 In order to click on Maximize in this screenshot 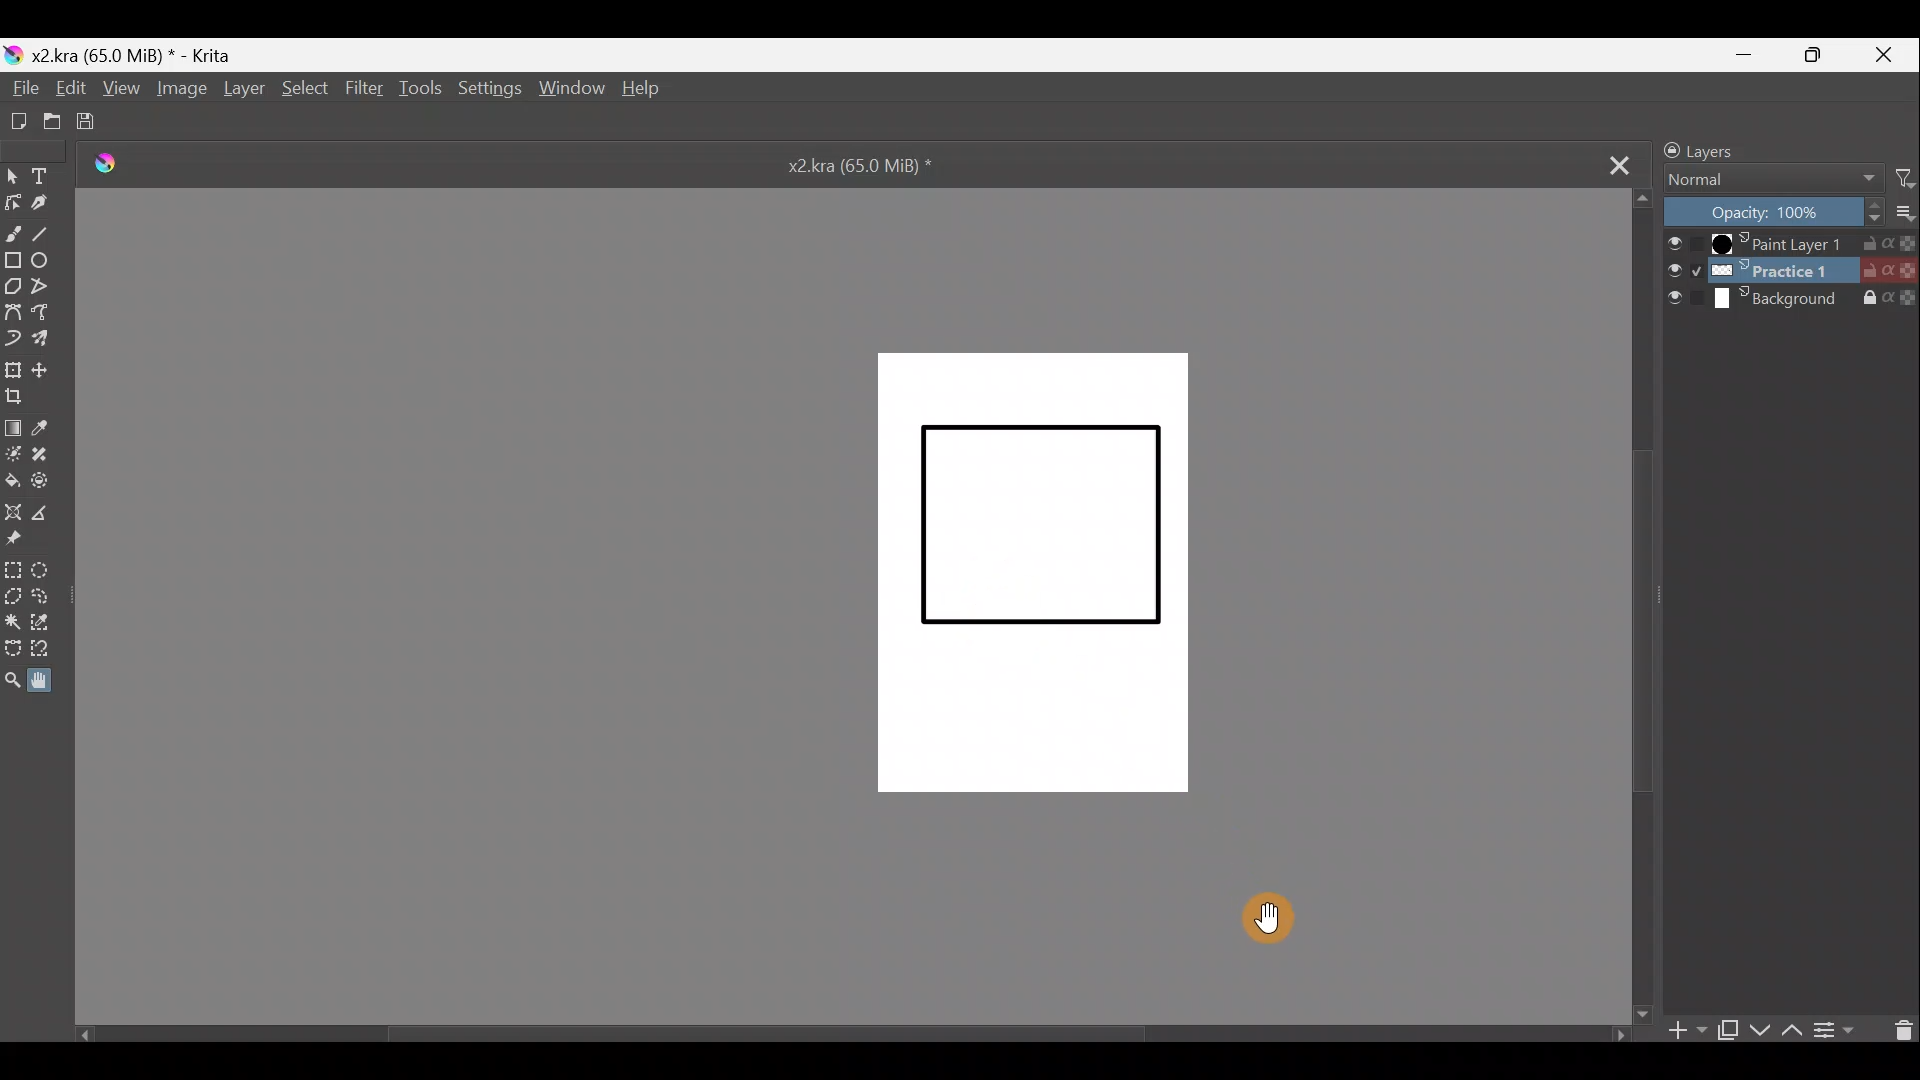, I will do `click(1814, 56)`.